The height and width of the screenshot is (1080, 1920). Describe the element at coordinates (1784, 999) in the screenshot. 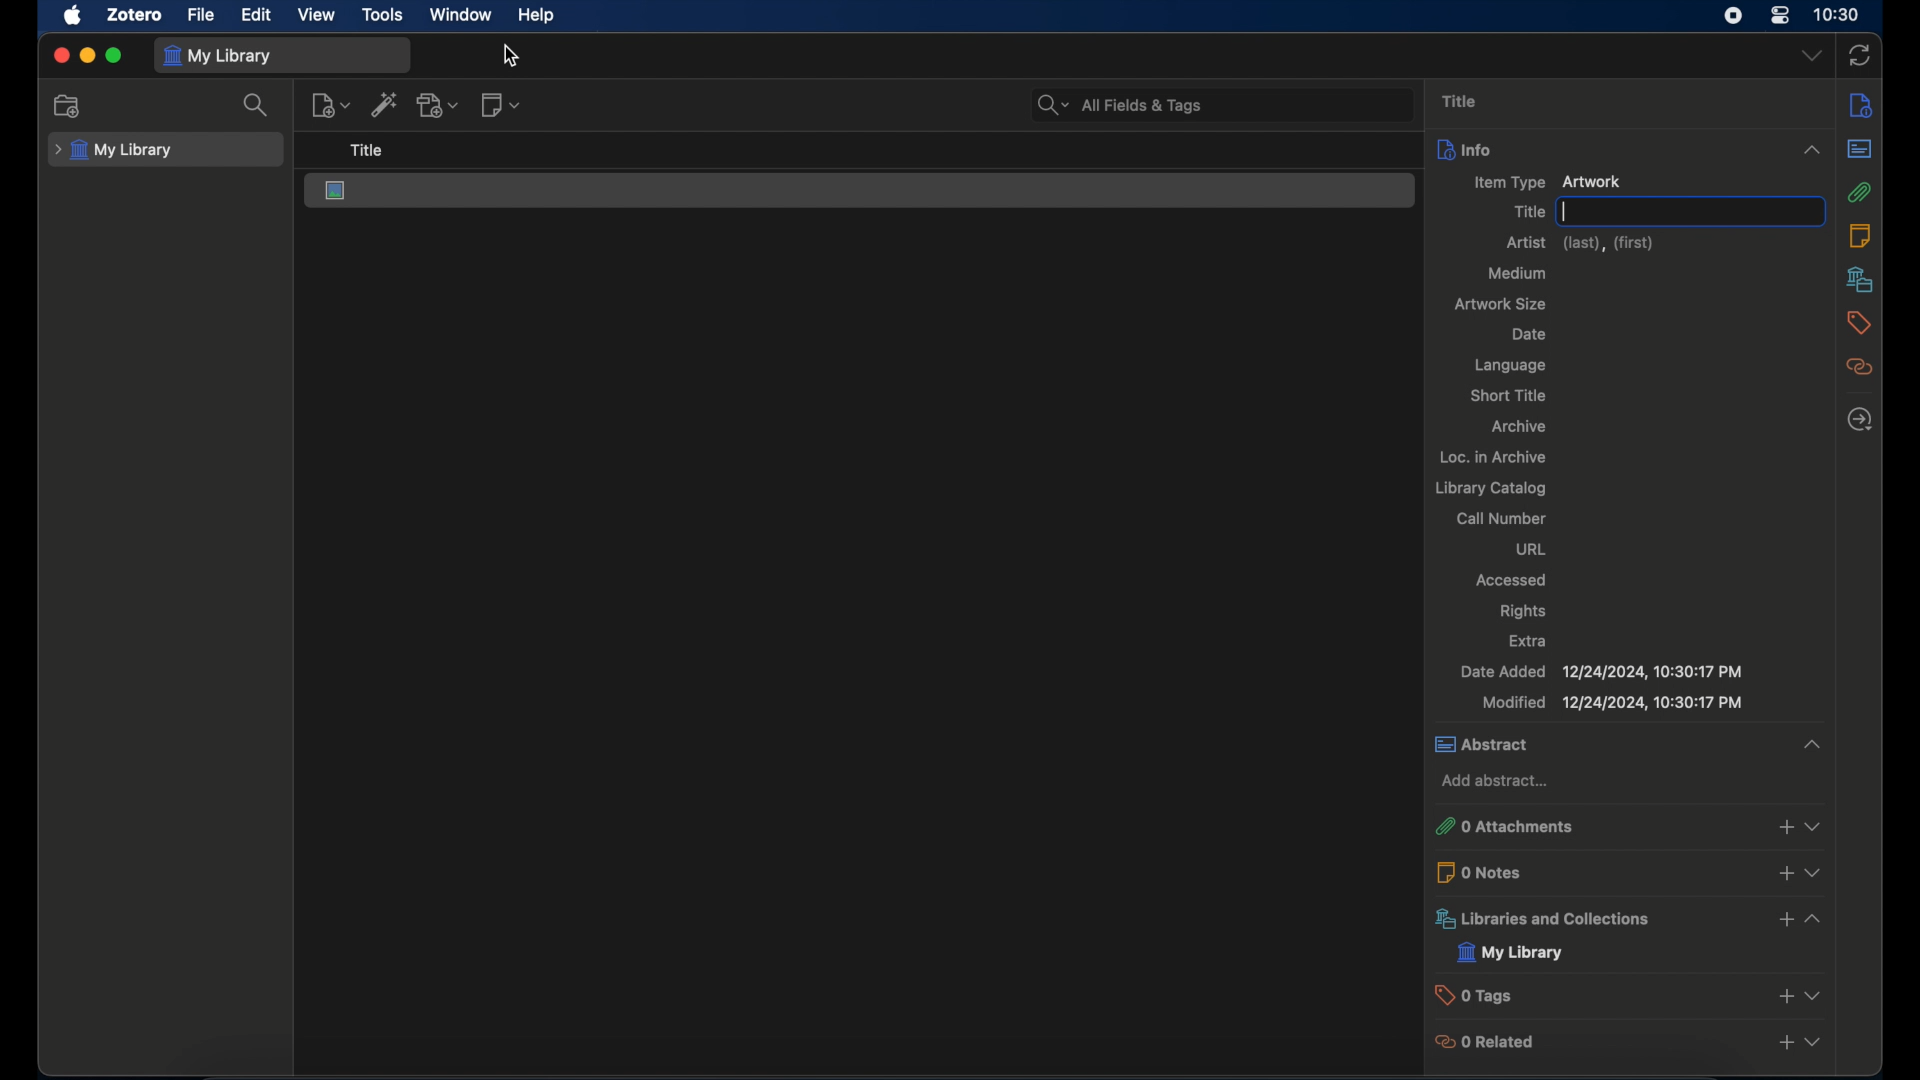

I see `add` at that location.